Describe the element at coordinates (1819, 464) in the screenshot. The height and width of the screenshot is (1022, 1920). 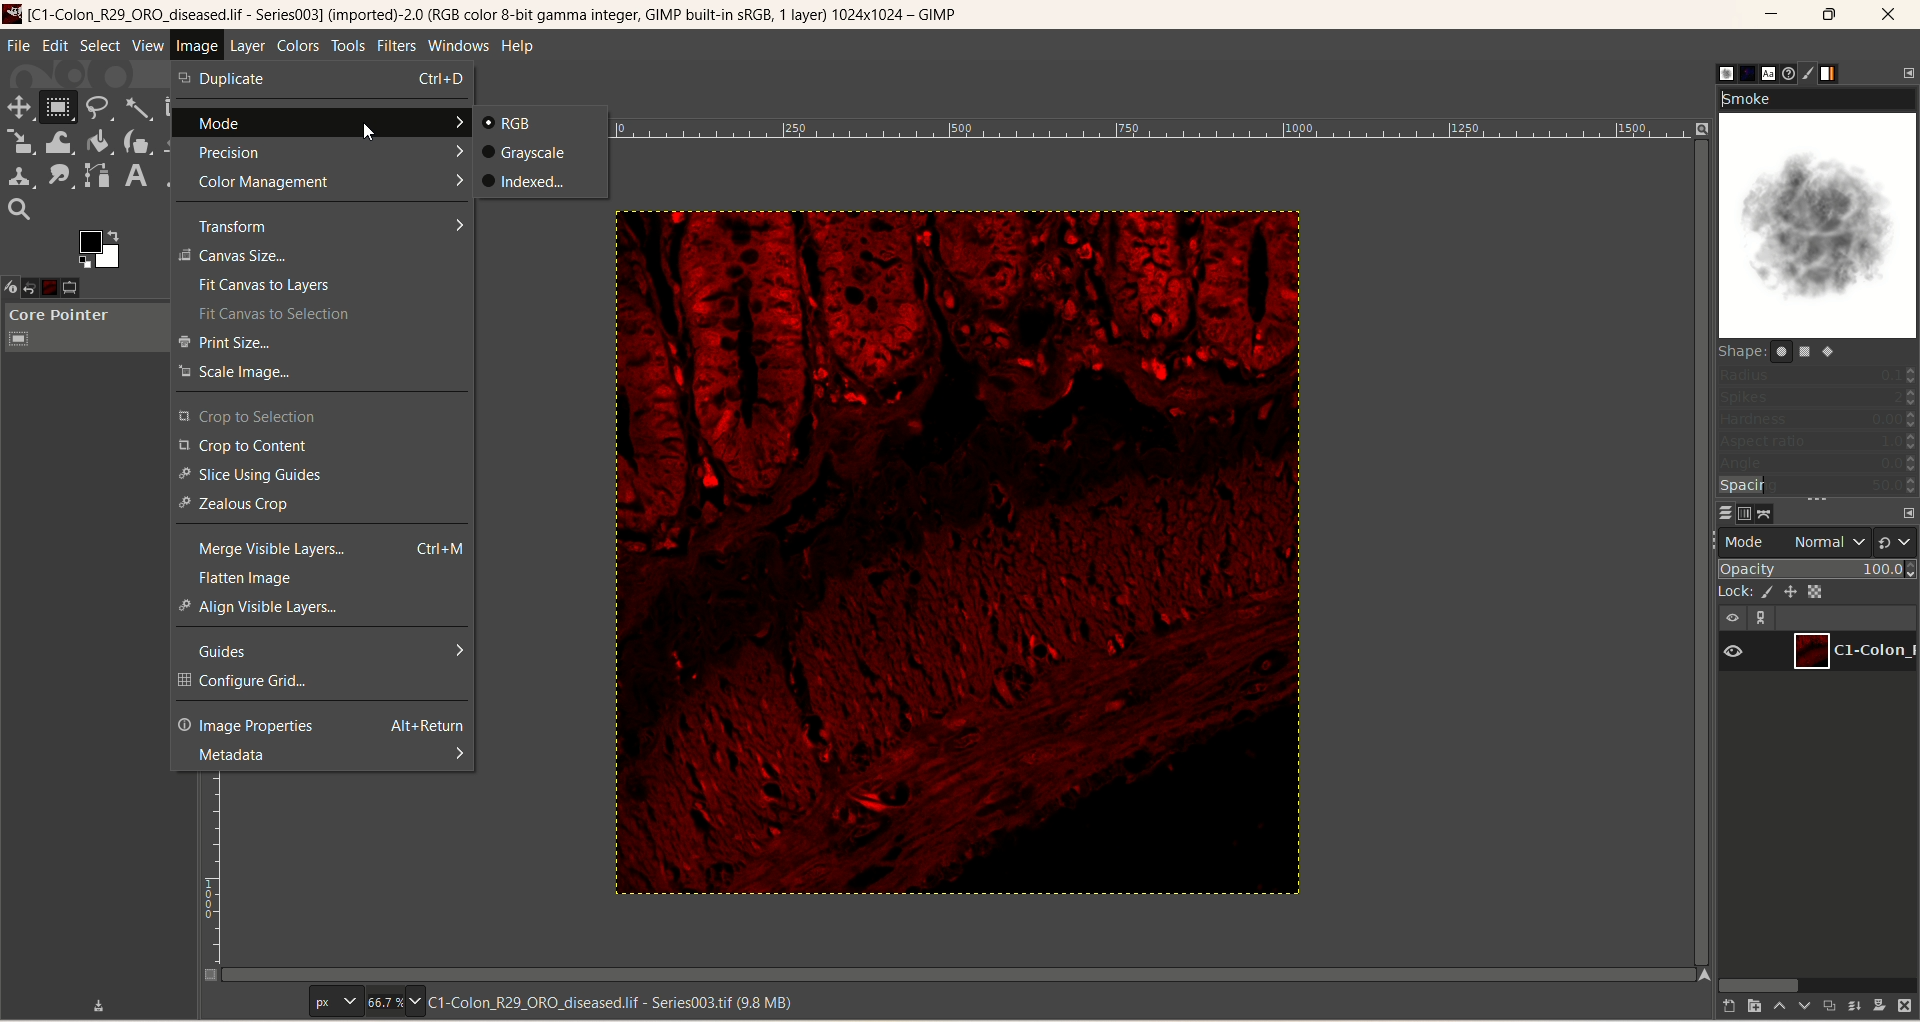
I see `angle` at that location.